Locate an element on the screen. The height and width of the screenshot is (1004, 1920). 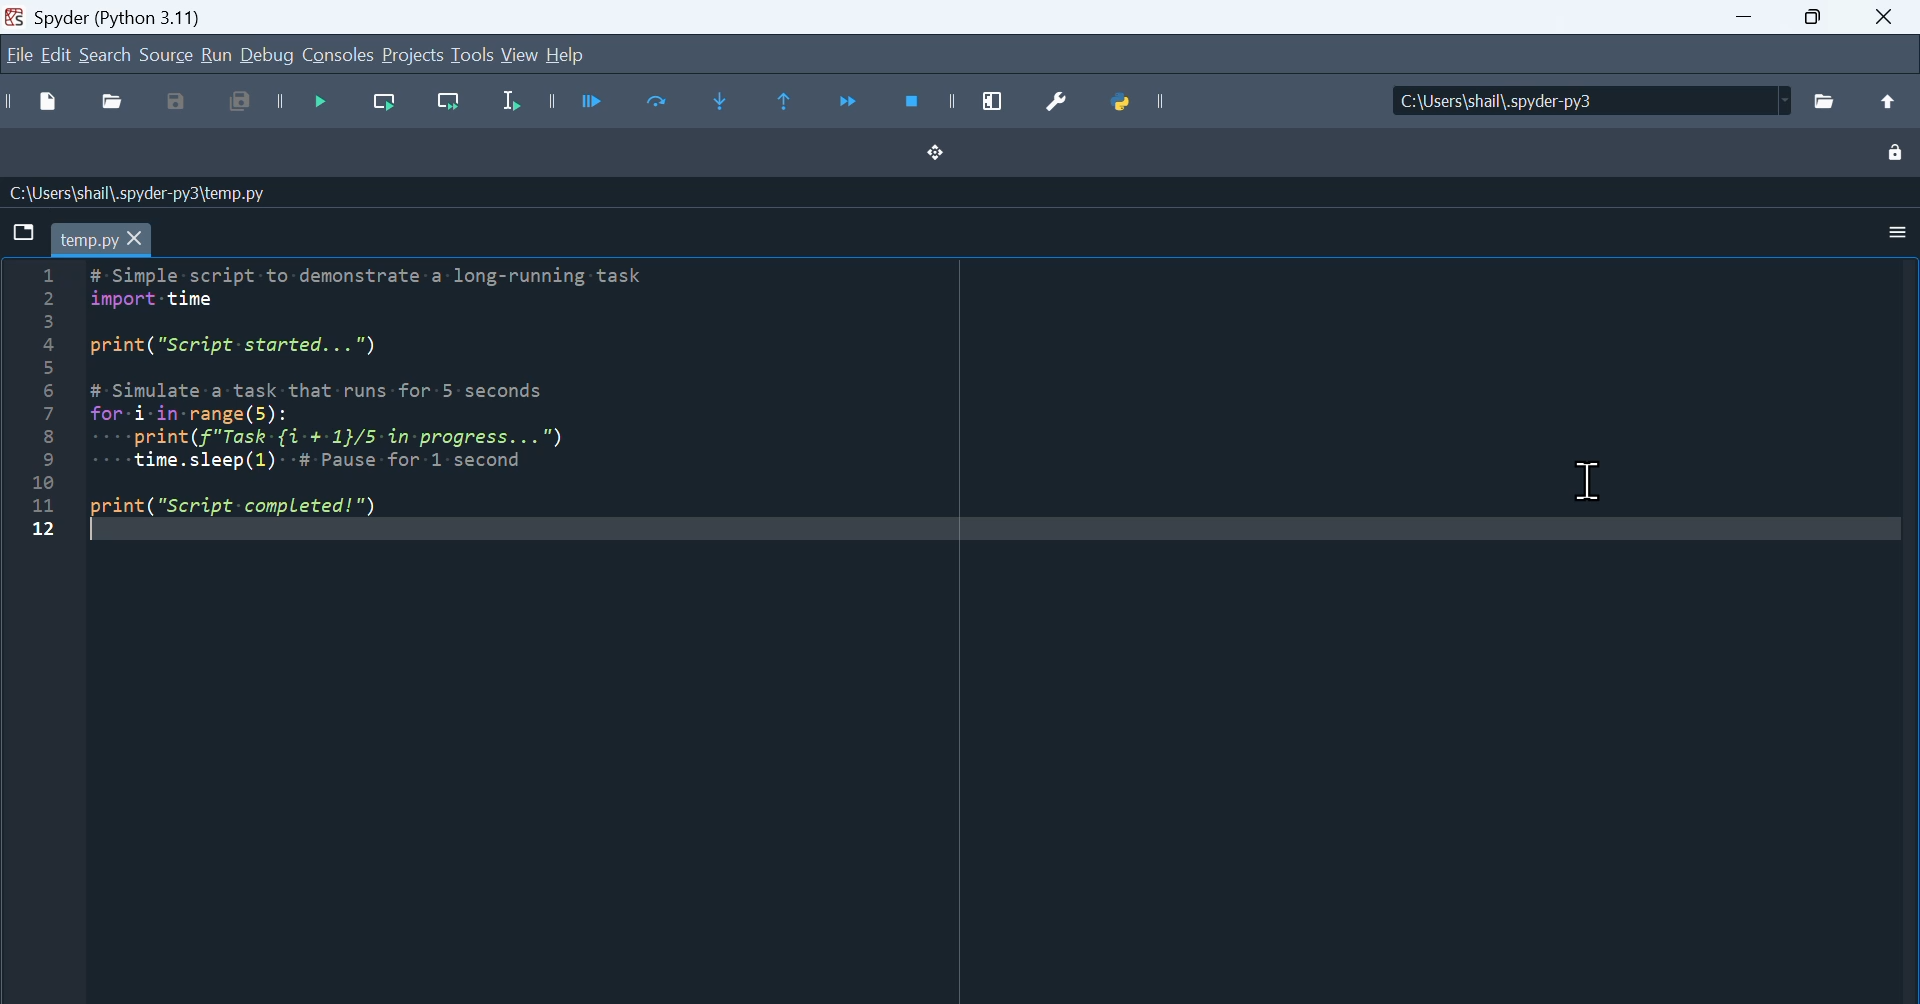
run is located at coordinates (215, 53).